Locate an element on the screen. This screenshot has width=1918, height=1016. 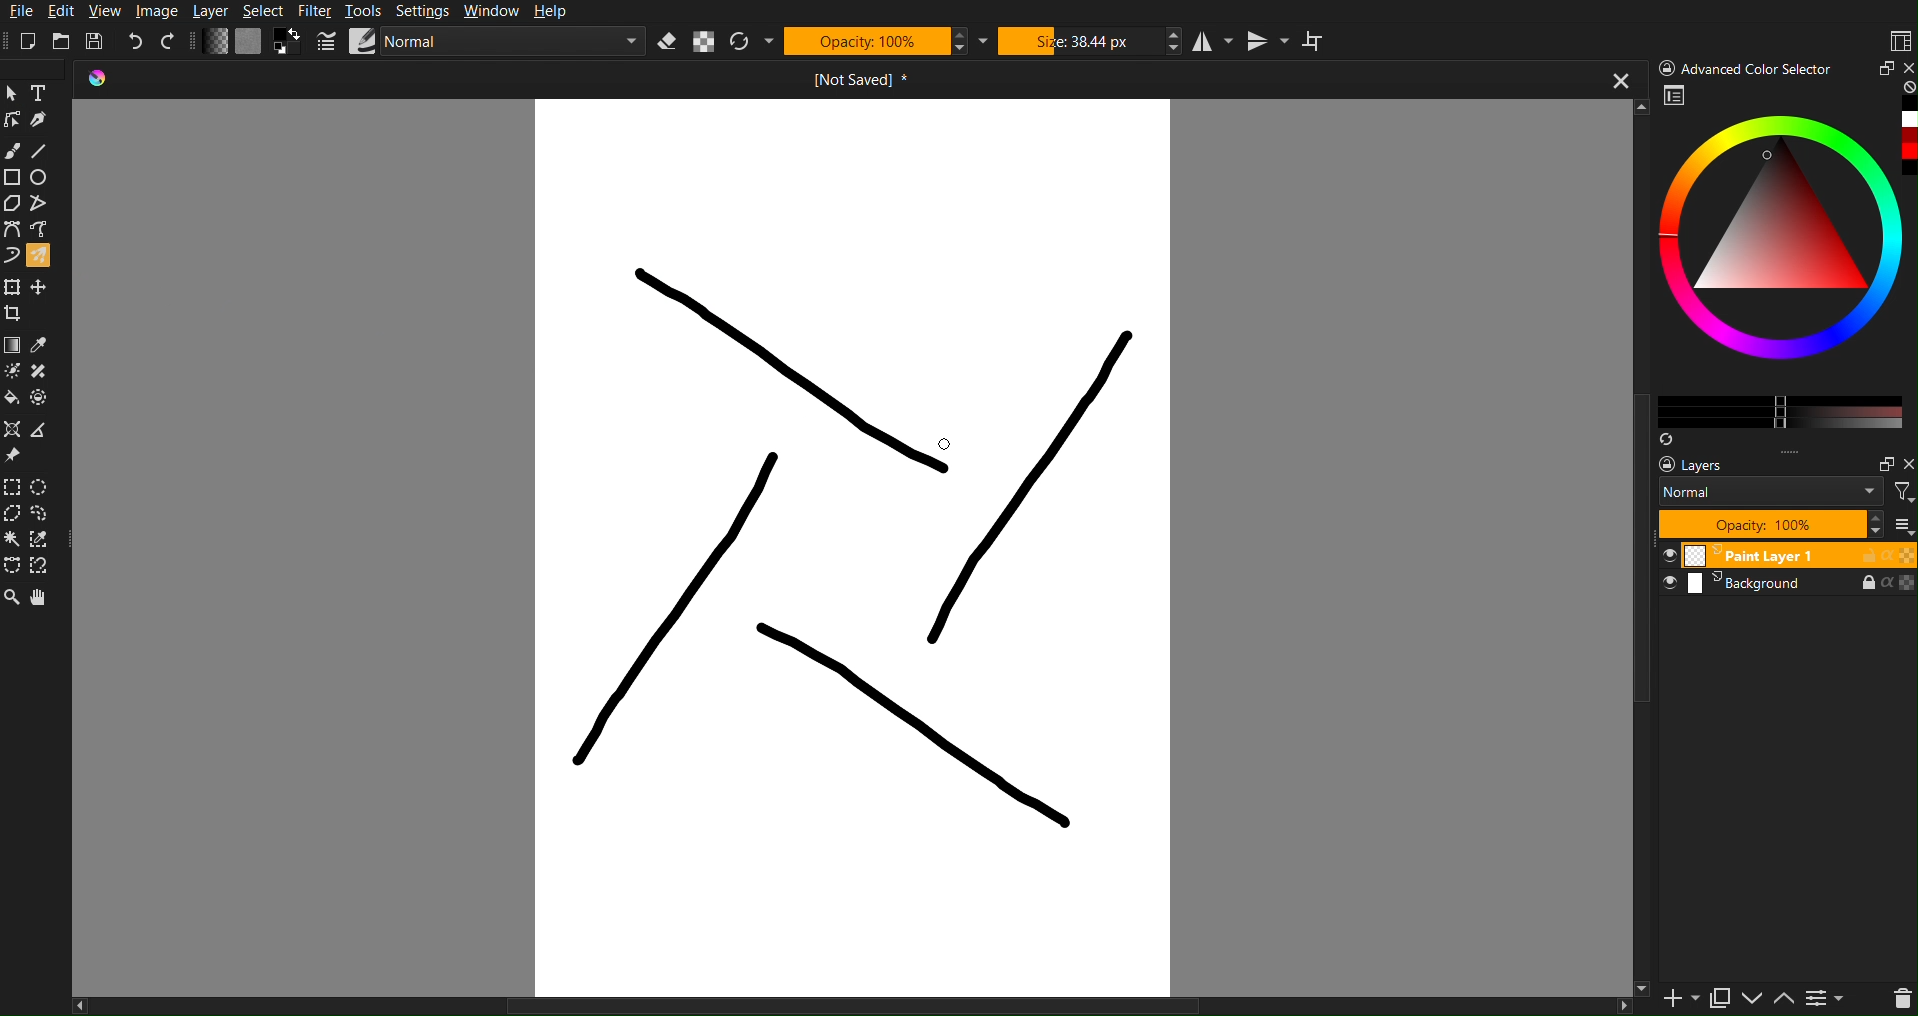
Opacity is located at coordinates (882, 41).